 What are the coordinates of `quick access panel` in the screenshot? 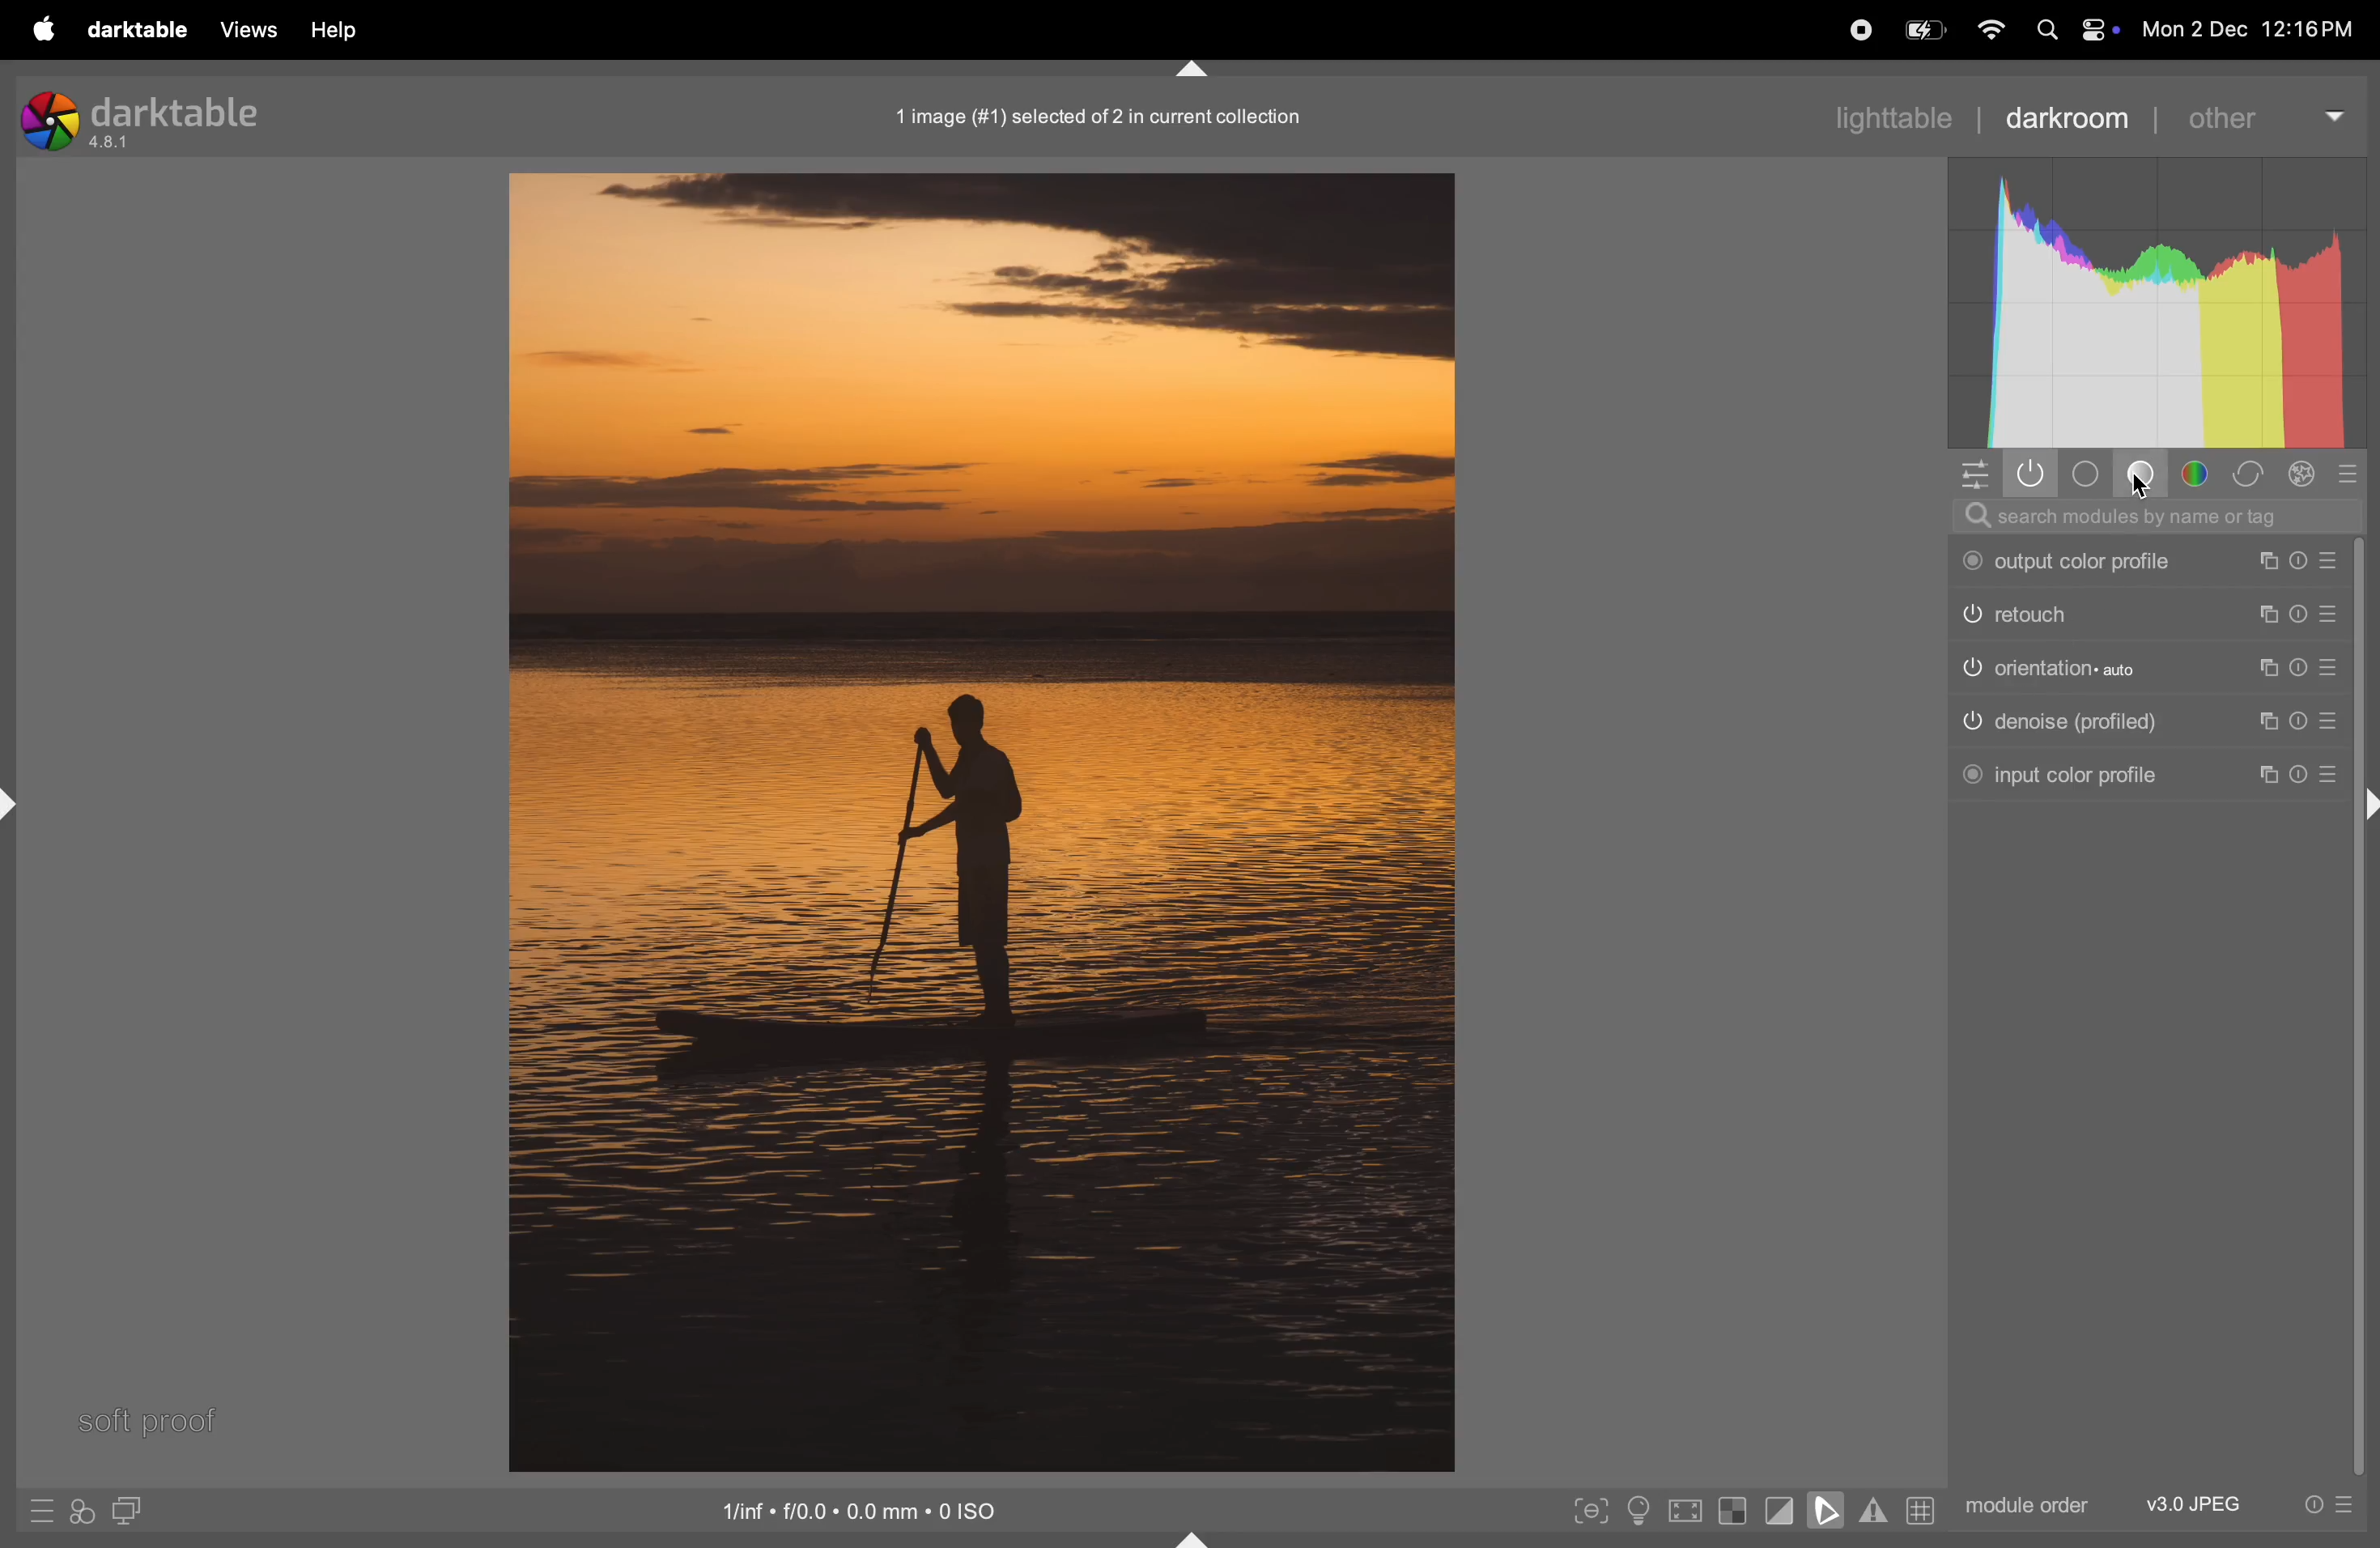 It's located at (1971, 473).